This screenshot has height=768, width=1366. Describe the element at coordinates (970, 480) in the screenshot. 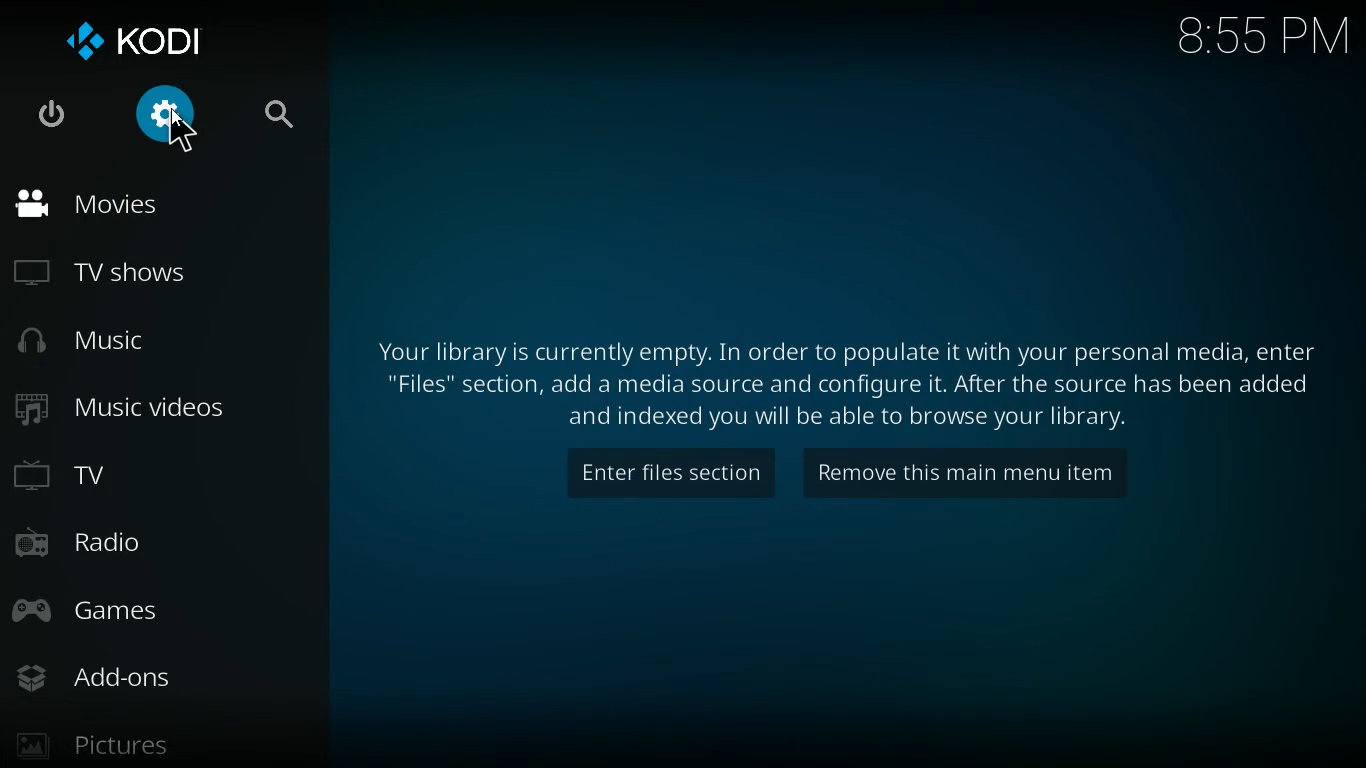

I see `remove this main menu item` at that location.